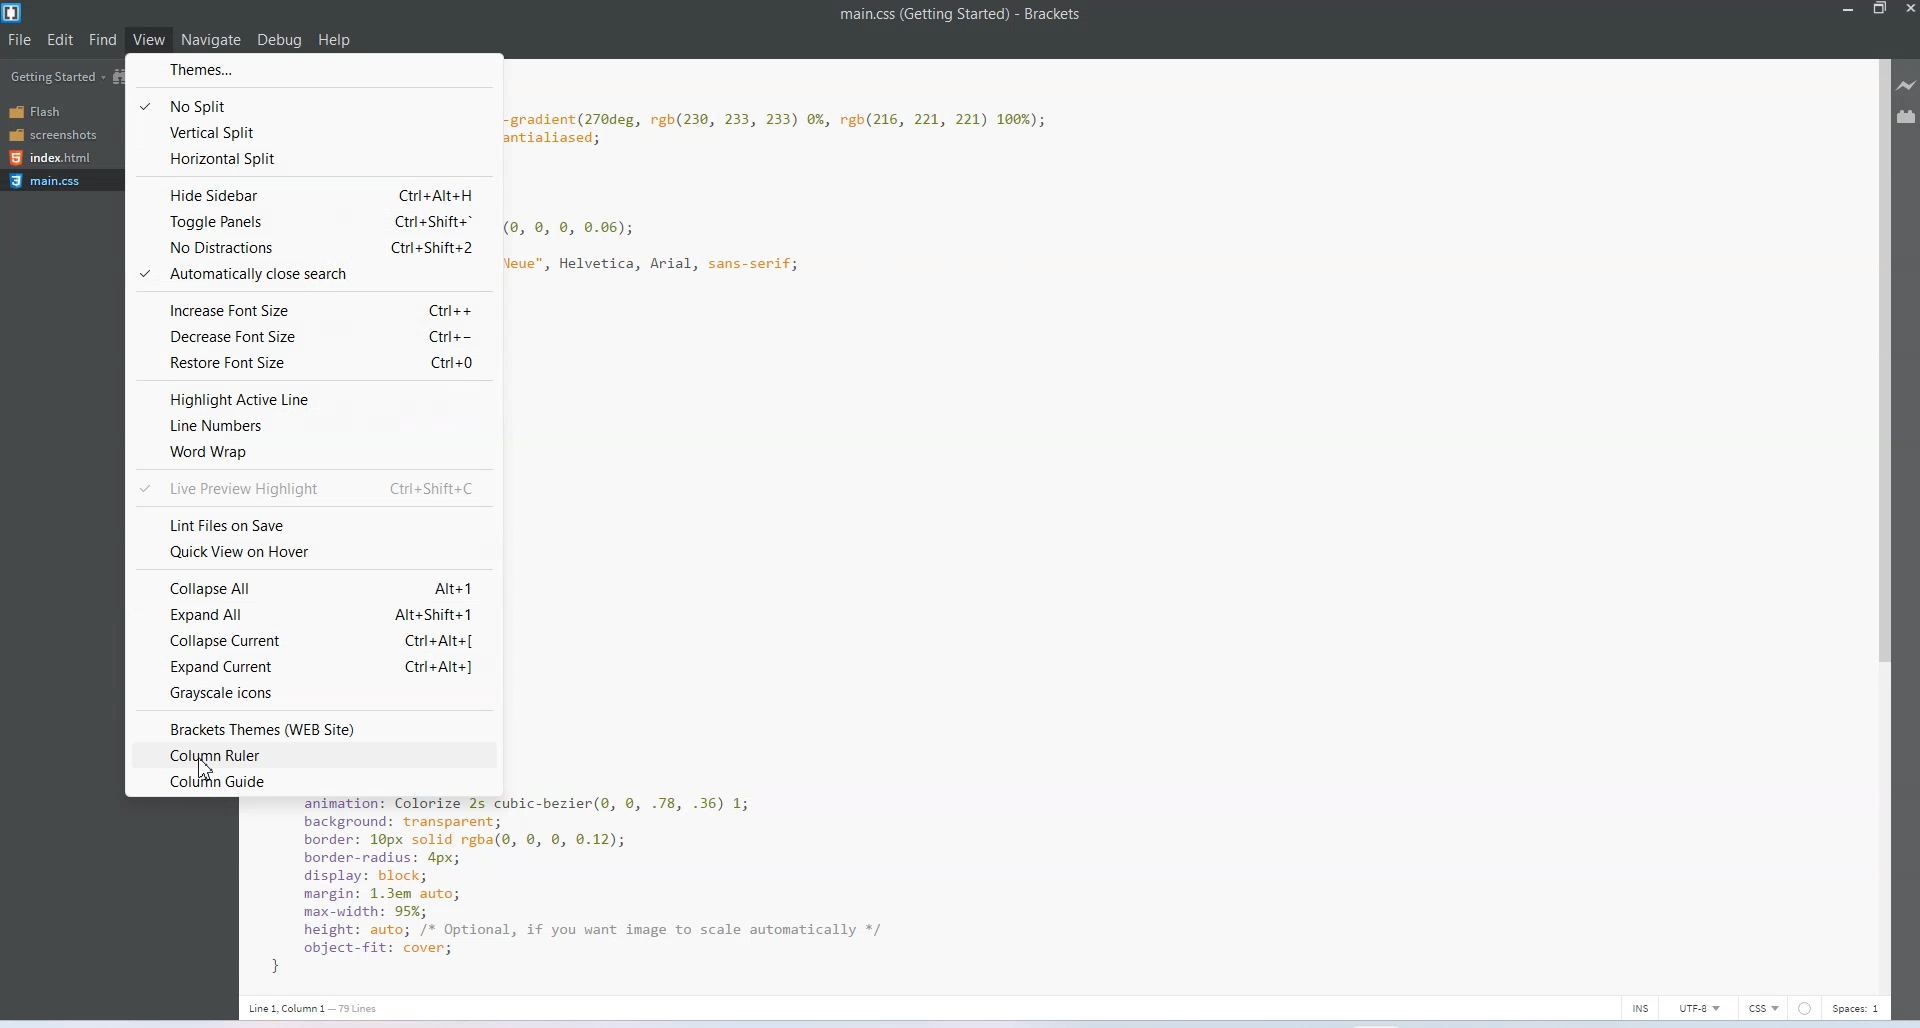  Describe the element at coordinates (1880, 525) in the screenshot. I see `Vertical Scrollbar` at that location.